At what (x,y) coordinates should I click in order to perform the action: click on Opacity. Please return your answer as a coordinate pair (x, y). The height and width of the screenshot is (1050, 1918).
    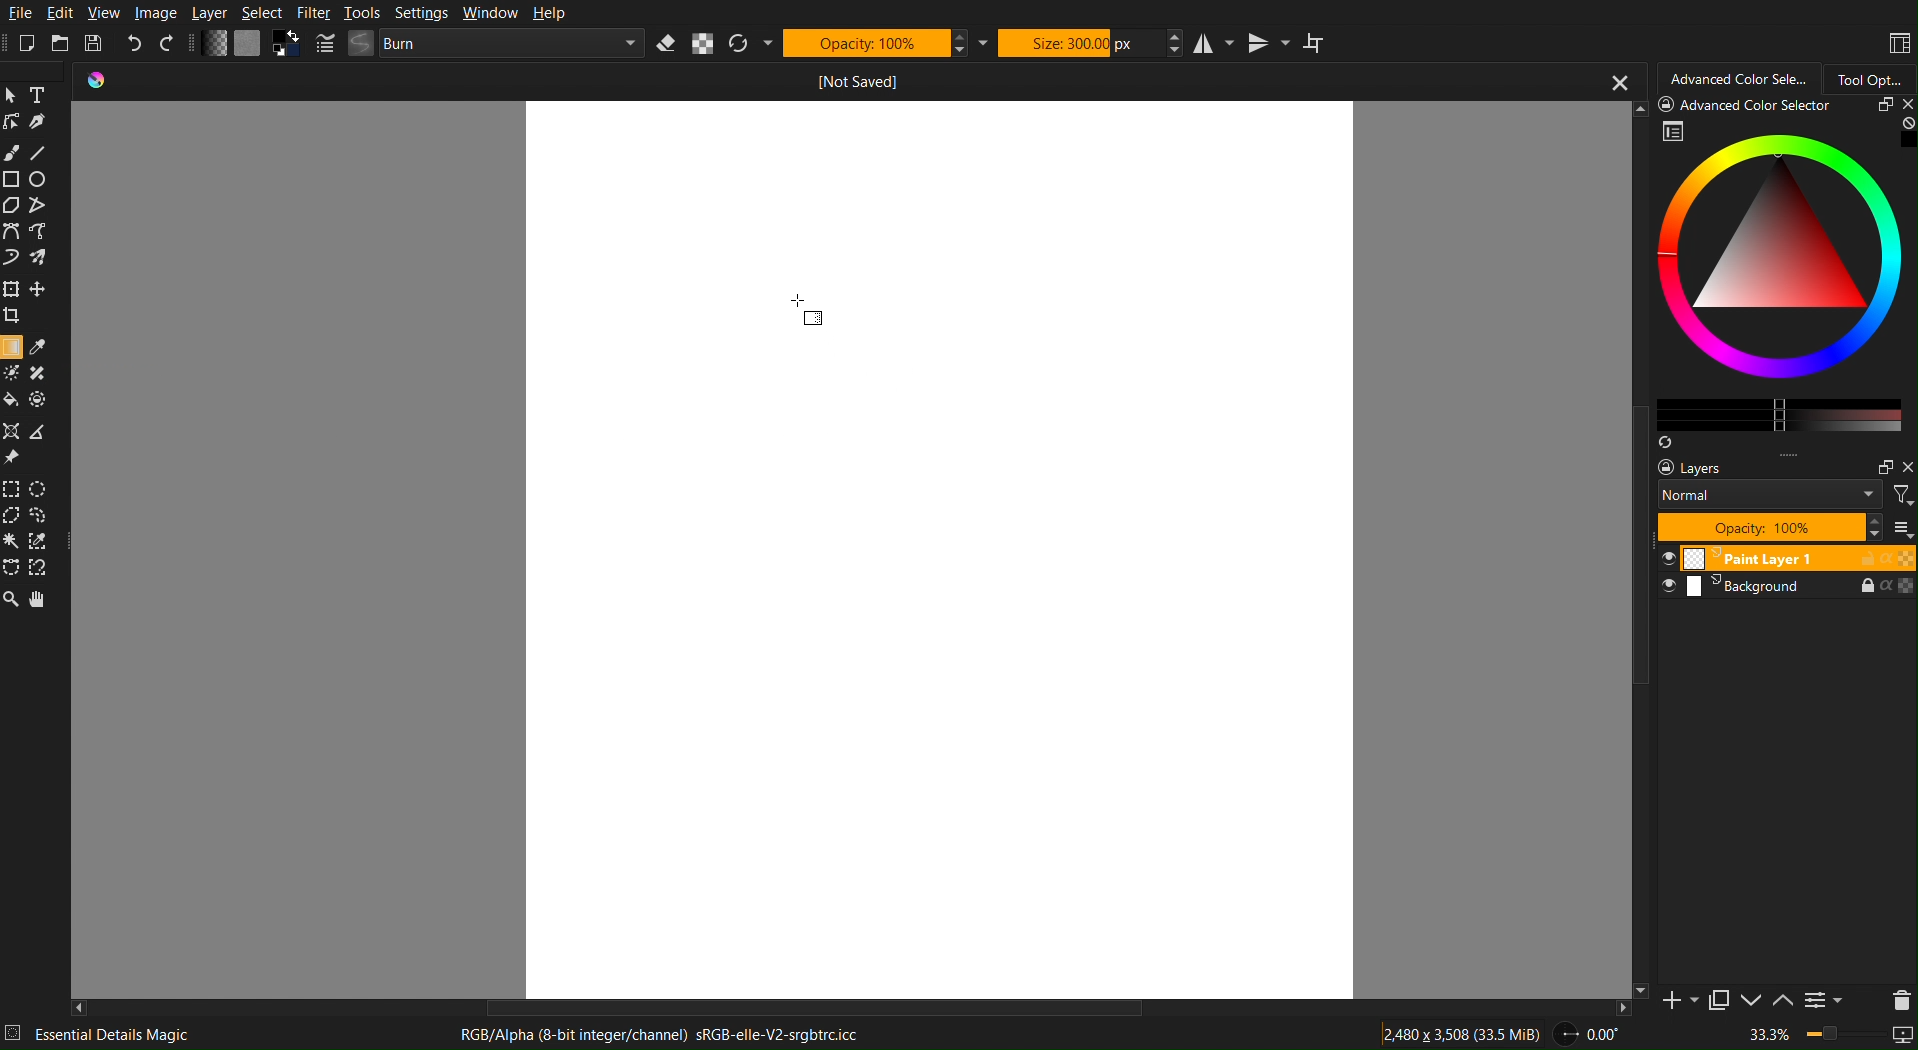
    Looking at the image, I should click on (874, 42).